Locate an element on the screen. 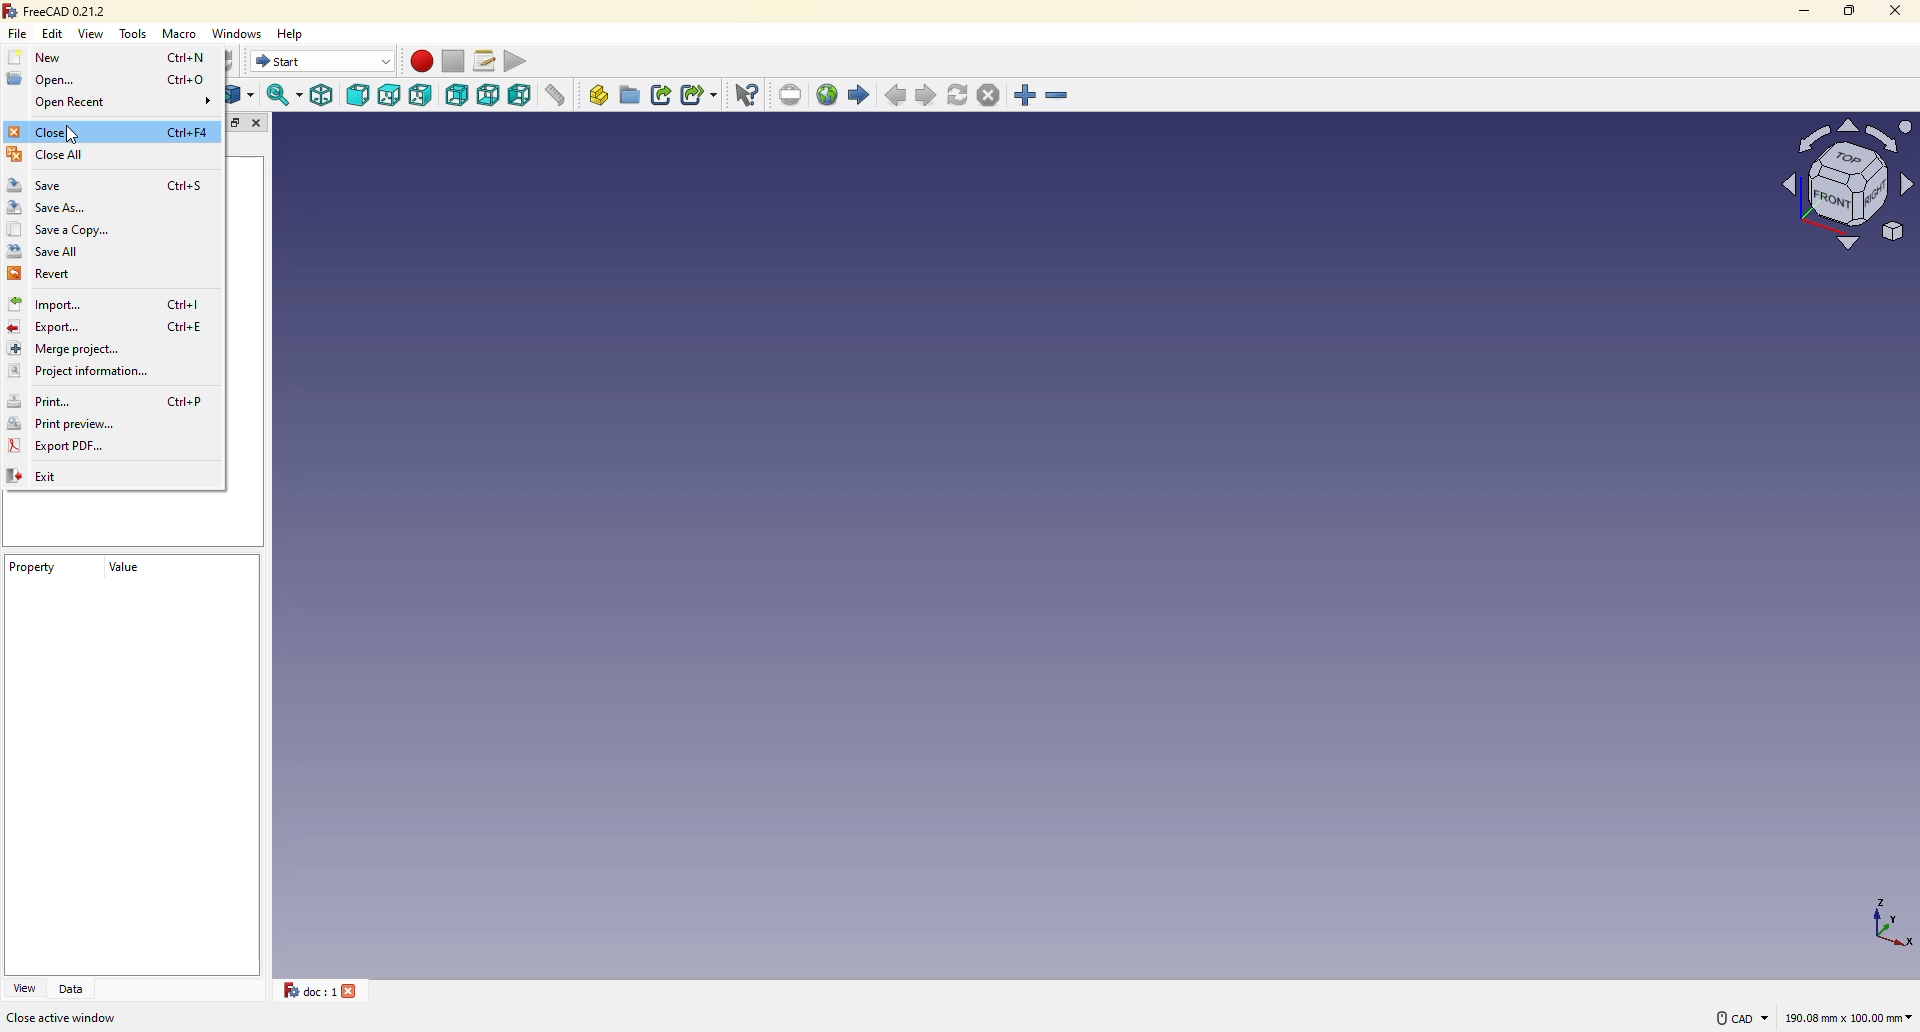 The height and width of the screenshot is (1032, 1920). macros is located at coordinates (486, 59).